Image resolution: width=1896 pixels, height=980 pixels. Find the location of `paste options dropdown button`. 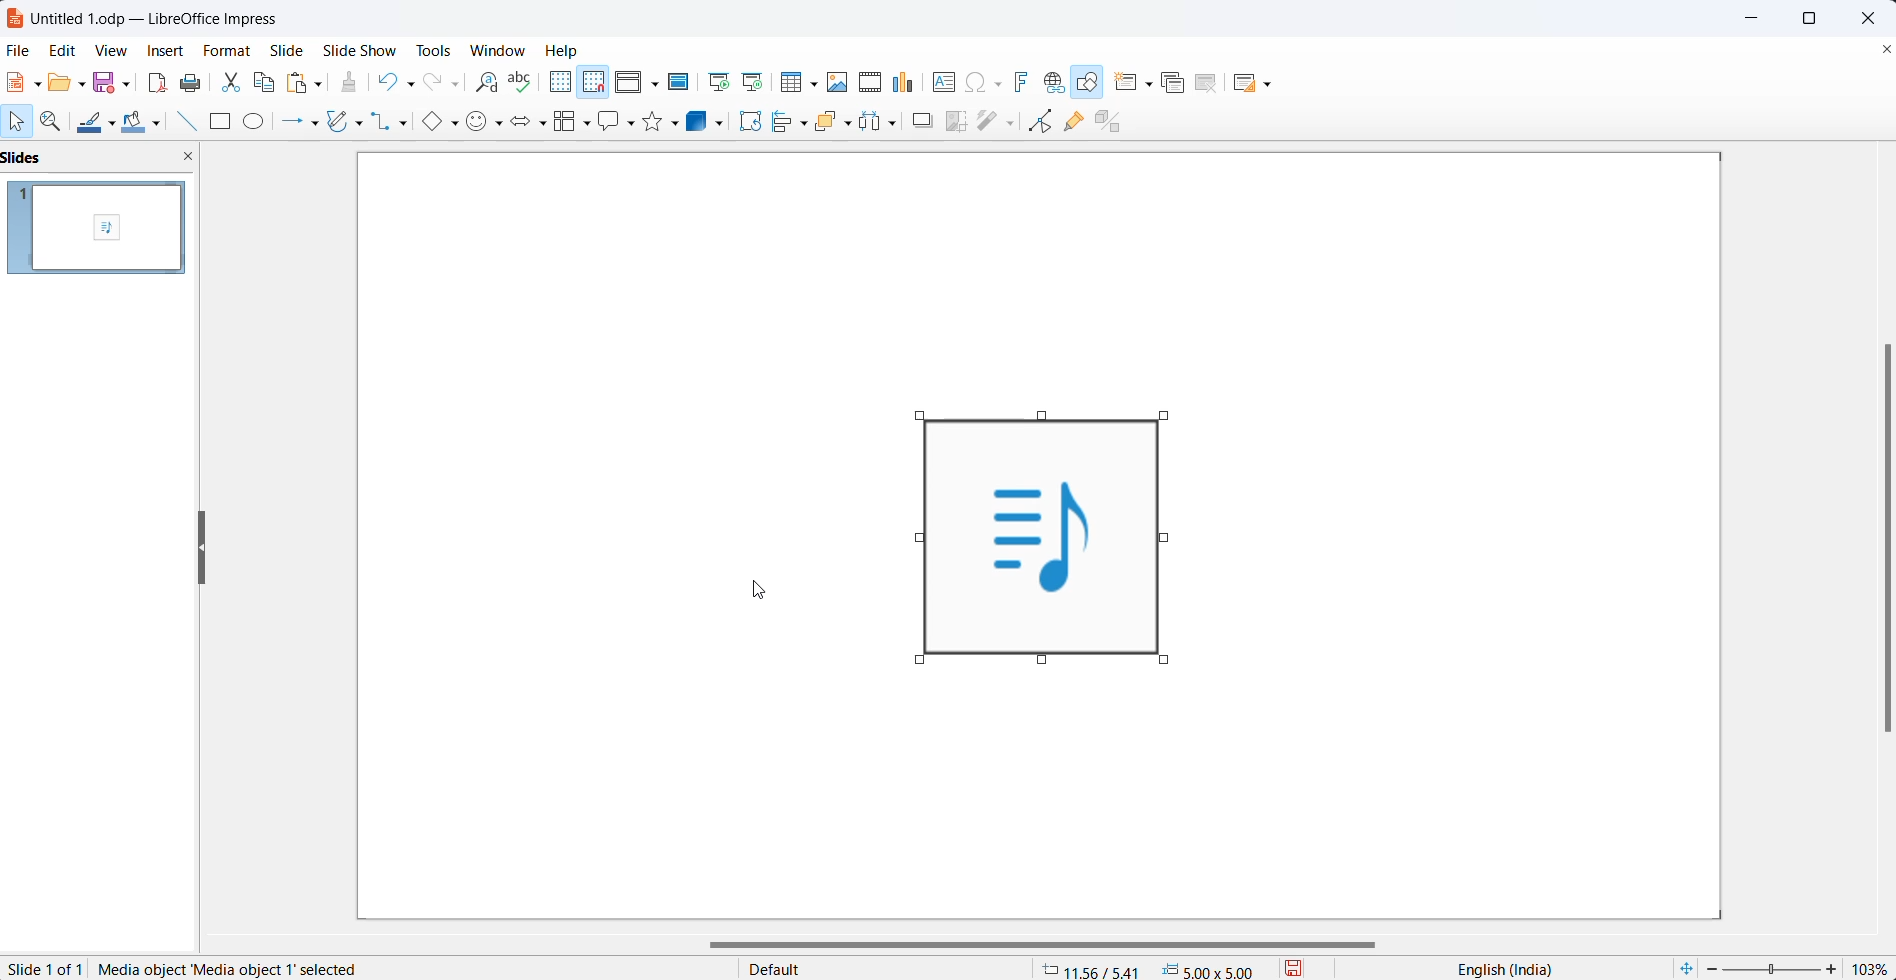

paste options dropdown button is located at coordinates (322, 83).